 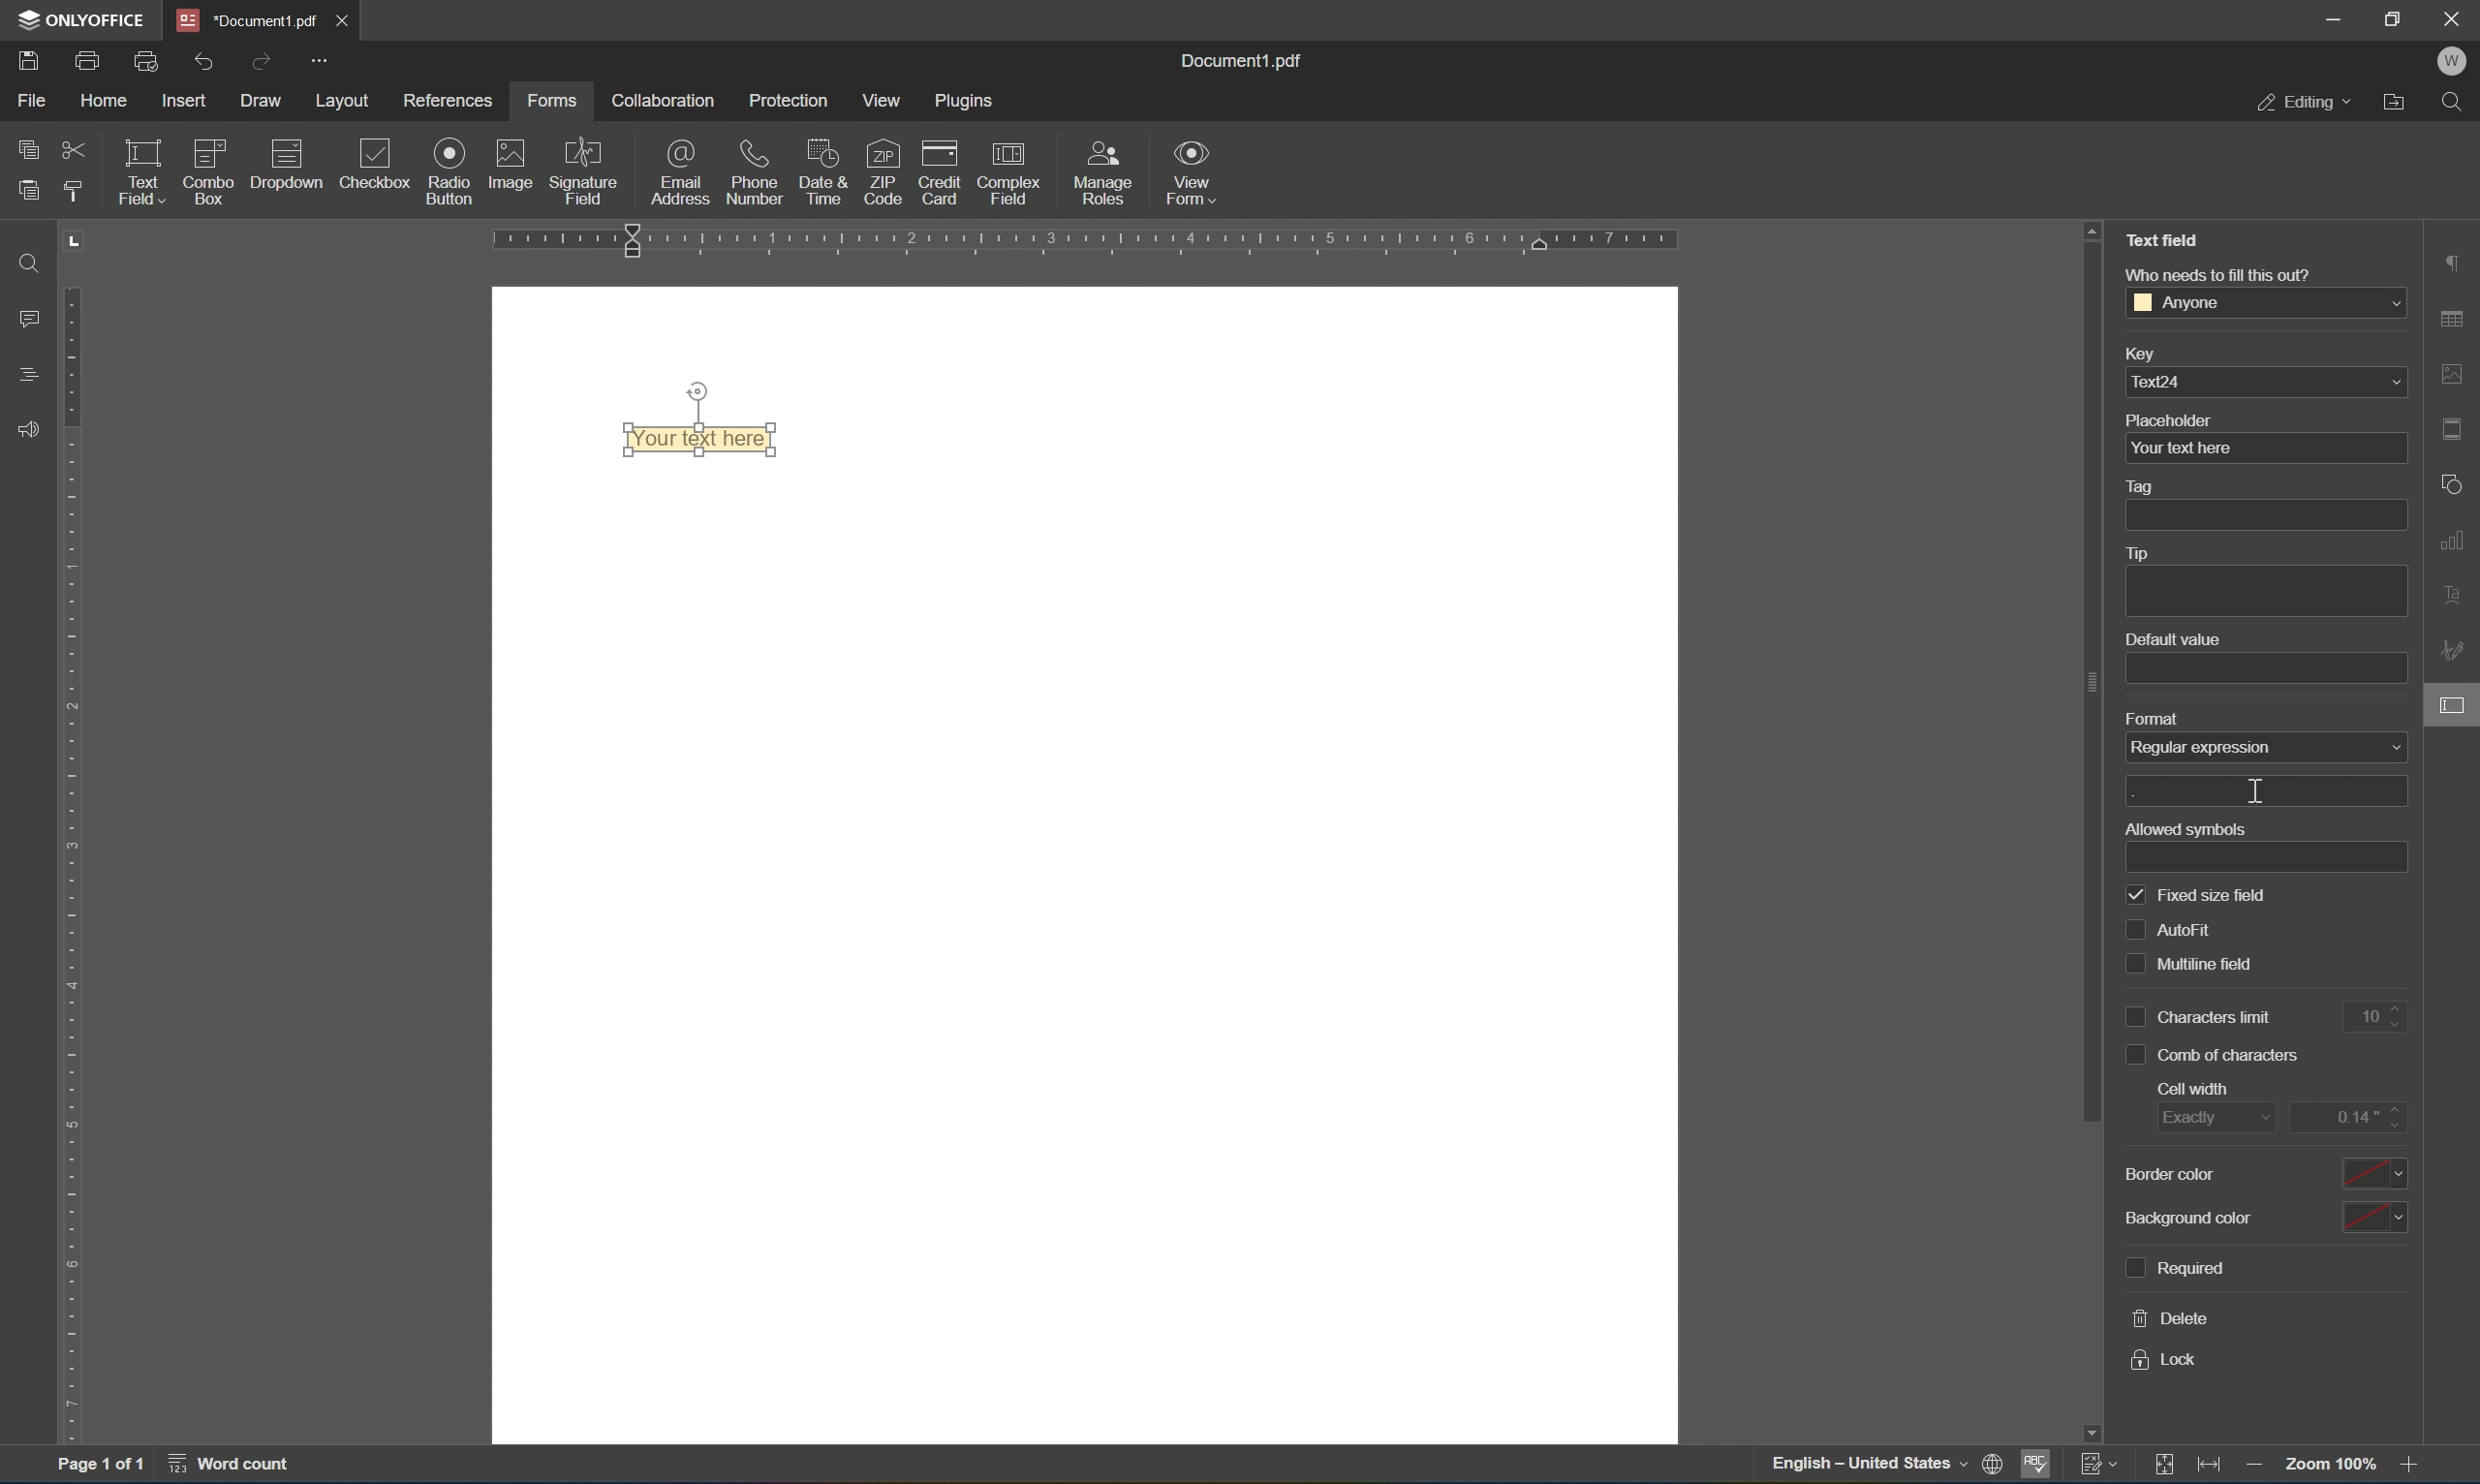 What do you see at coordinates (2173, 1269) in the screenshot?
I see `required` at bounding box center [2173, 1269].